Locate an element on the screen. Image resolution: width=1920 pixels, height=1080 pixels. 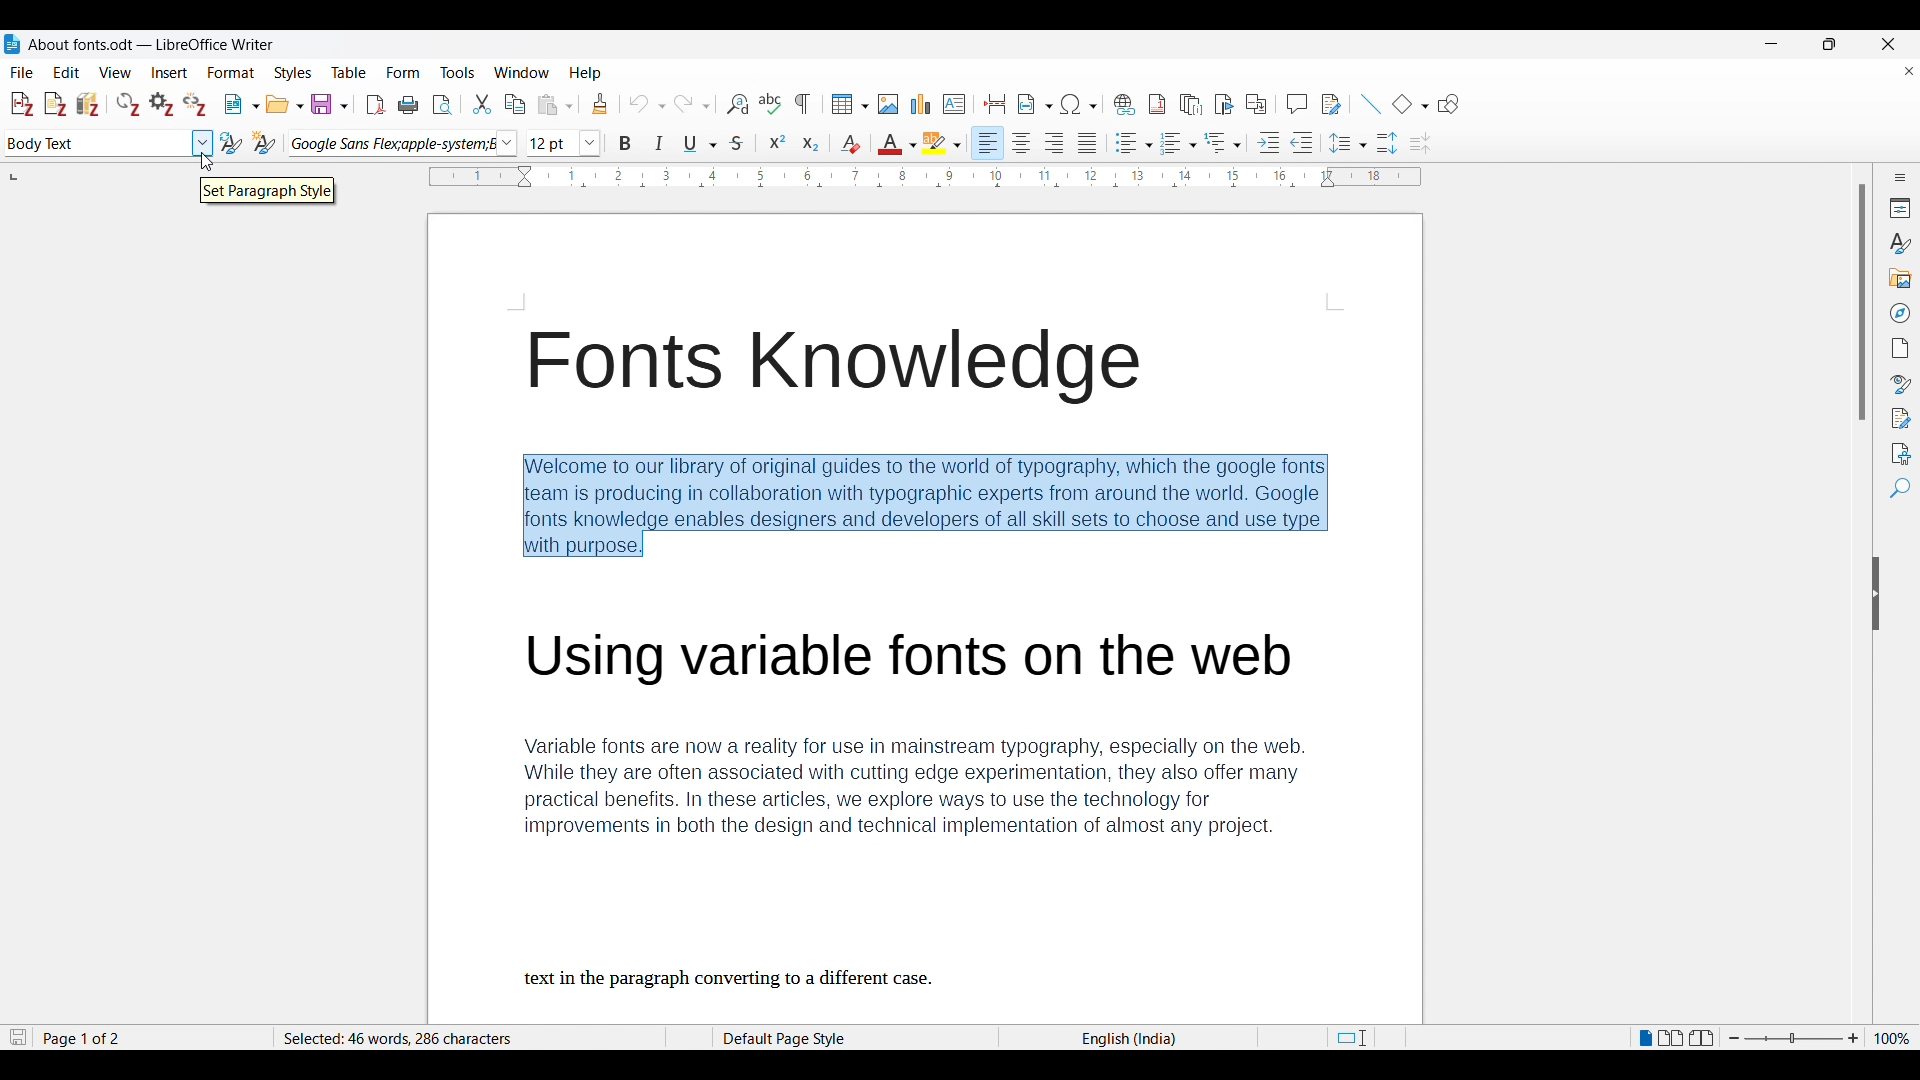
Unlink citations is located at coordinates (195, 104).